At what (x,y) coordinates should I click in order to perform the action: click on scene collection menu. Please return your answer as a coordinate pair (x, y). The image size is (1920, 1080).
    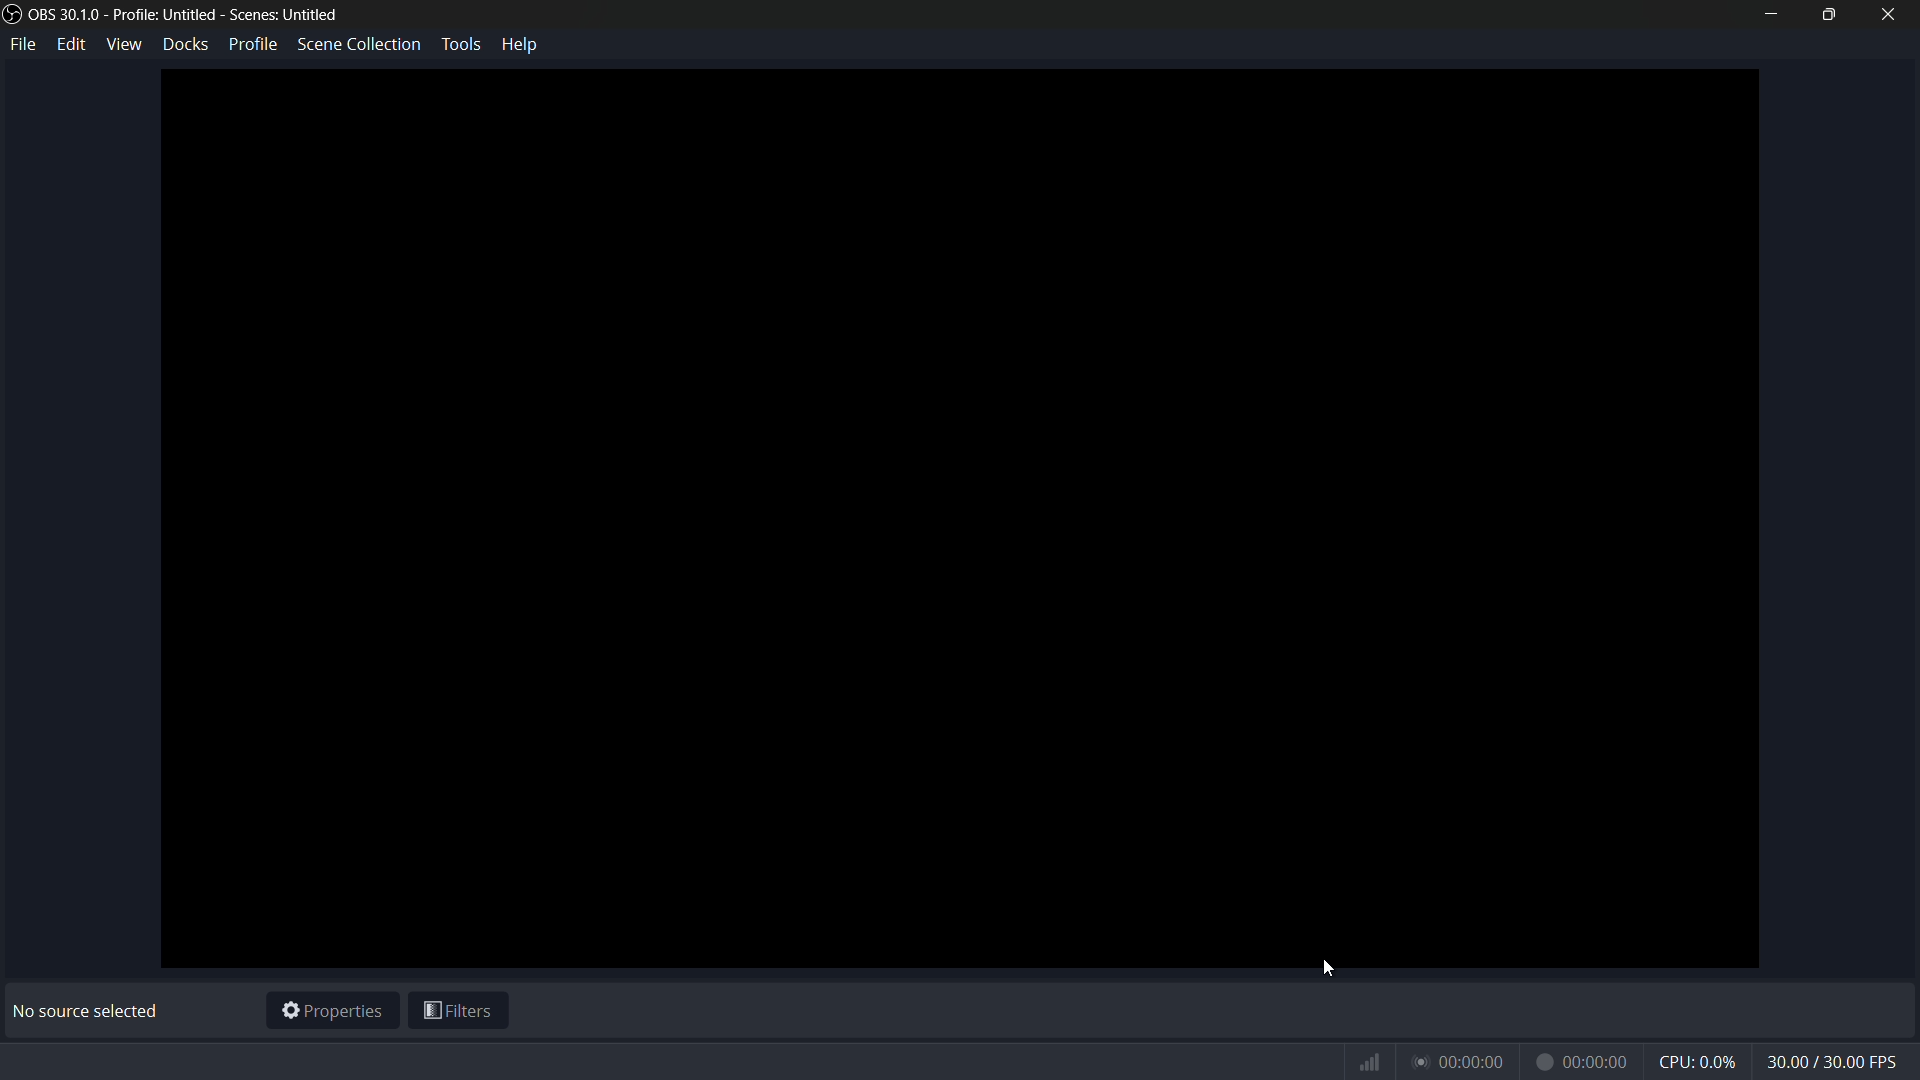
    Looking at the image, I should click on (358, 43).